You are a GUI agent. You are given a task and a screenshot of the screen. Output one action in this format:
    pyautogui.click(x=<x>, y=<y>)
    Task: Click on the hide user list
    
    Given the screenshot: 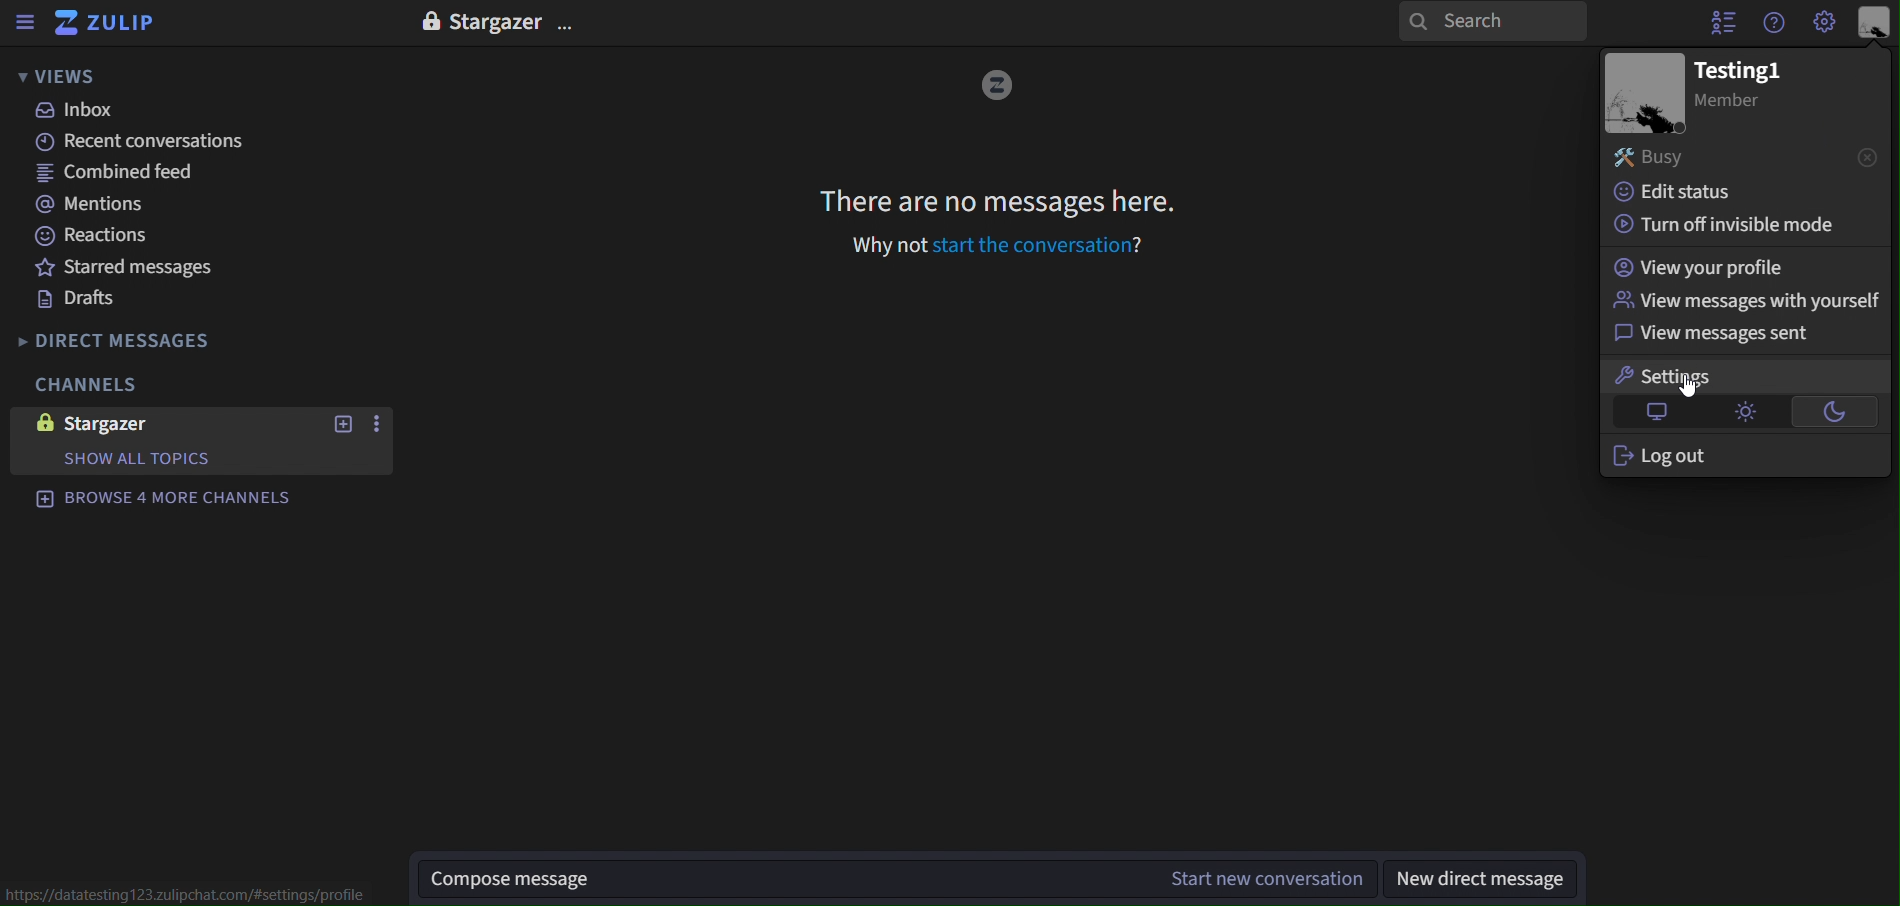 What is the action you would take?
    pyautogui.click(x=1715, y=23)
    